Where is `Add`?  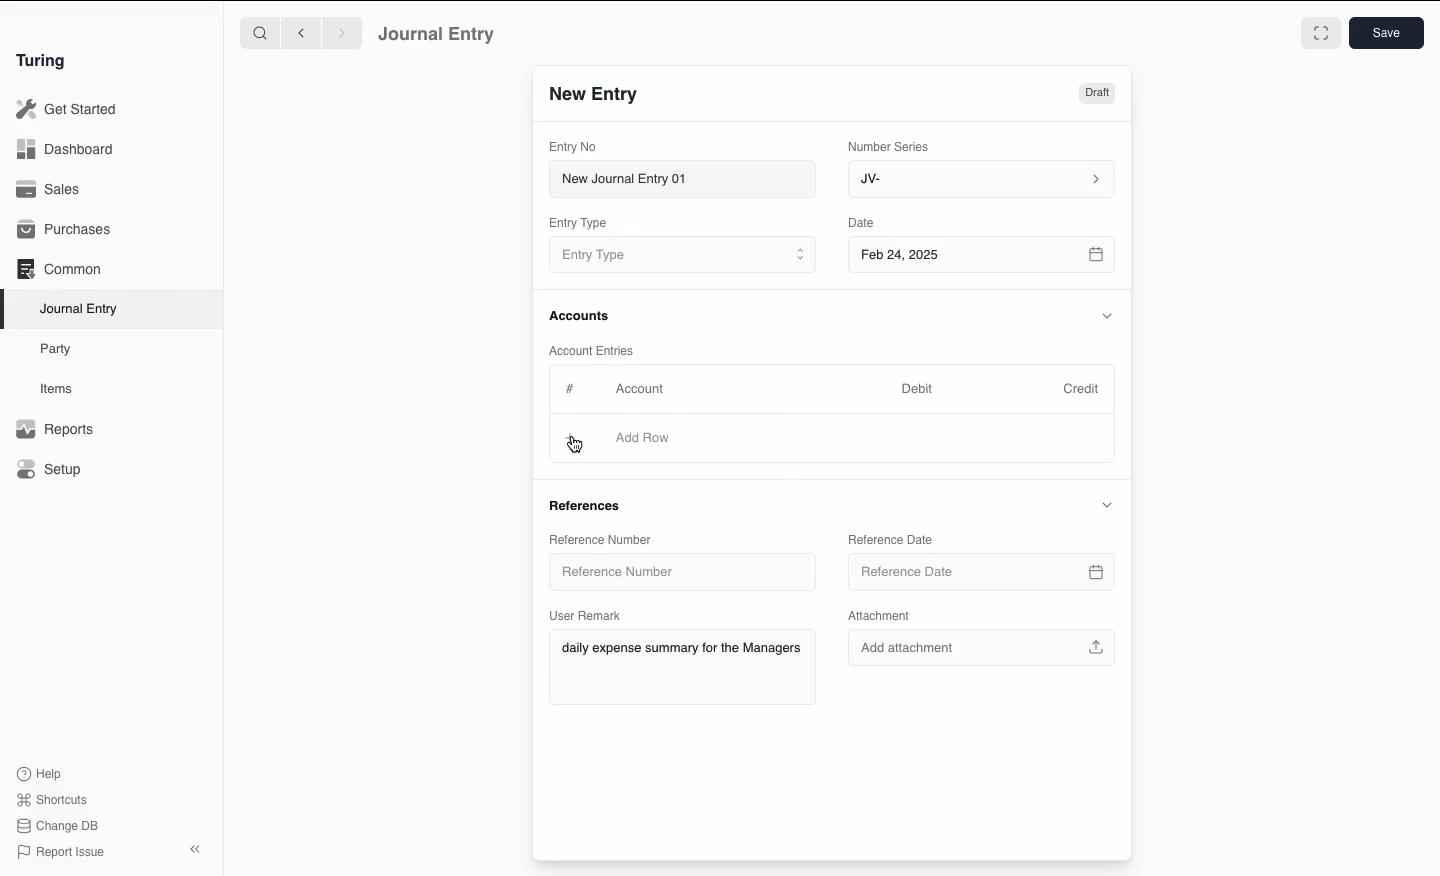 Add is located at coordinates (571, 438).